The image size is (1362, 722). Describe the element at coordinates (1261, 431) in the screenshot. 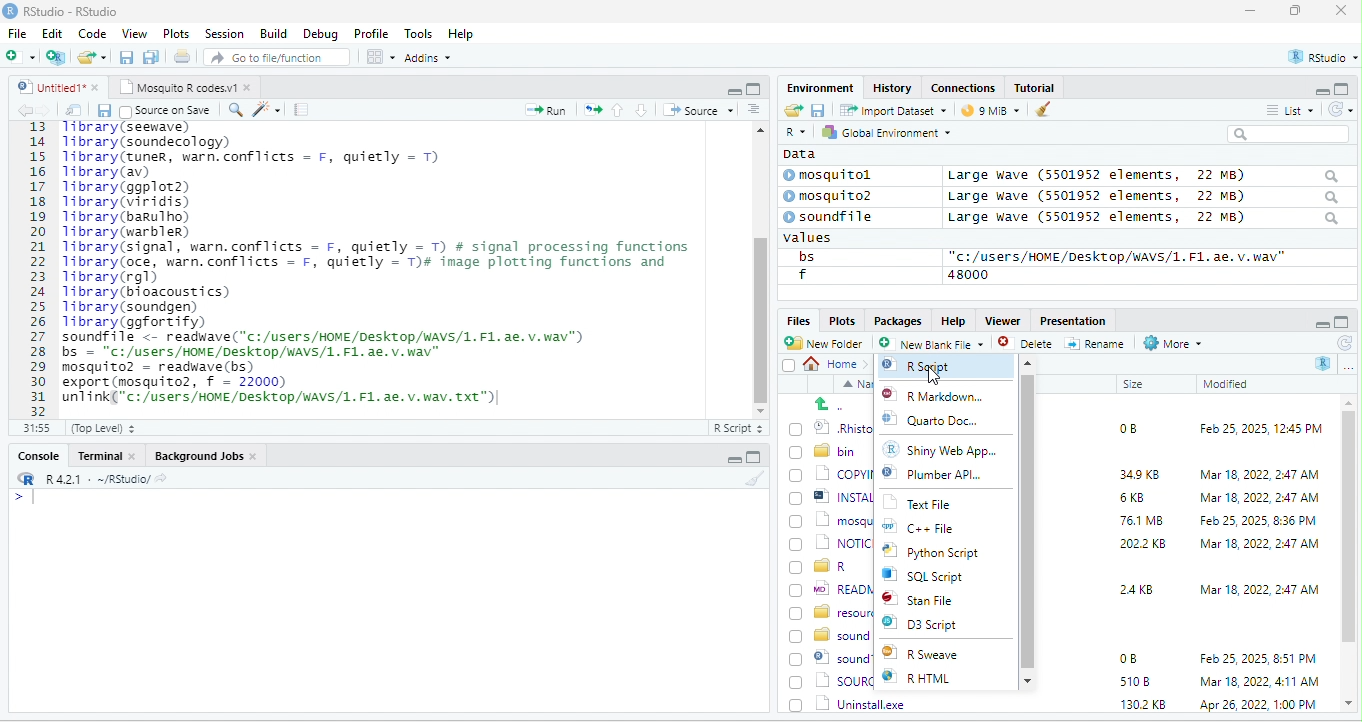

I see `Feb 25, 2025, 12:45 PM` at that location.